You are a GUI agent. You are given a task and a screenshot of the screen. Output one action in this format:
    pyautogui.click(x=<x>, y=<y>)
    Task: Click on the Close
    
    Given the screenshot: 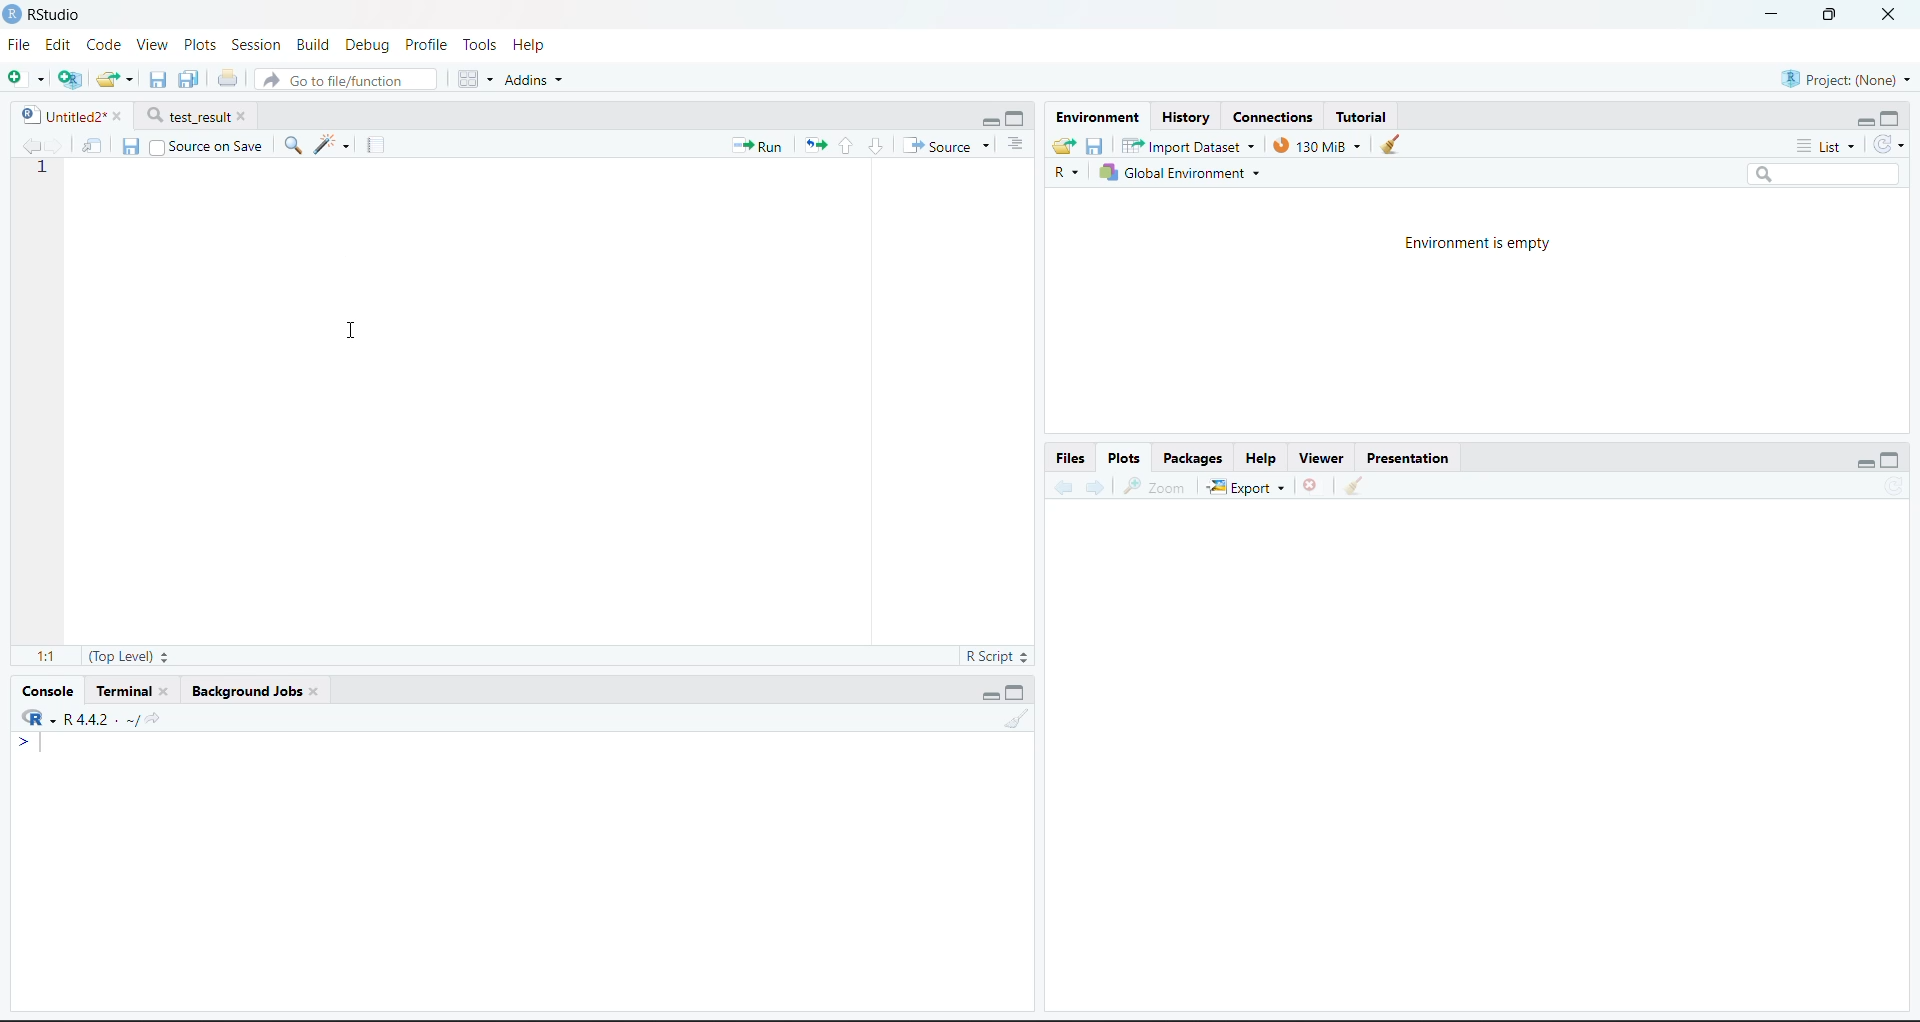 What is the action you would take?
    pyautogui.click(x=1312, y=481)
    